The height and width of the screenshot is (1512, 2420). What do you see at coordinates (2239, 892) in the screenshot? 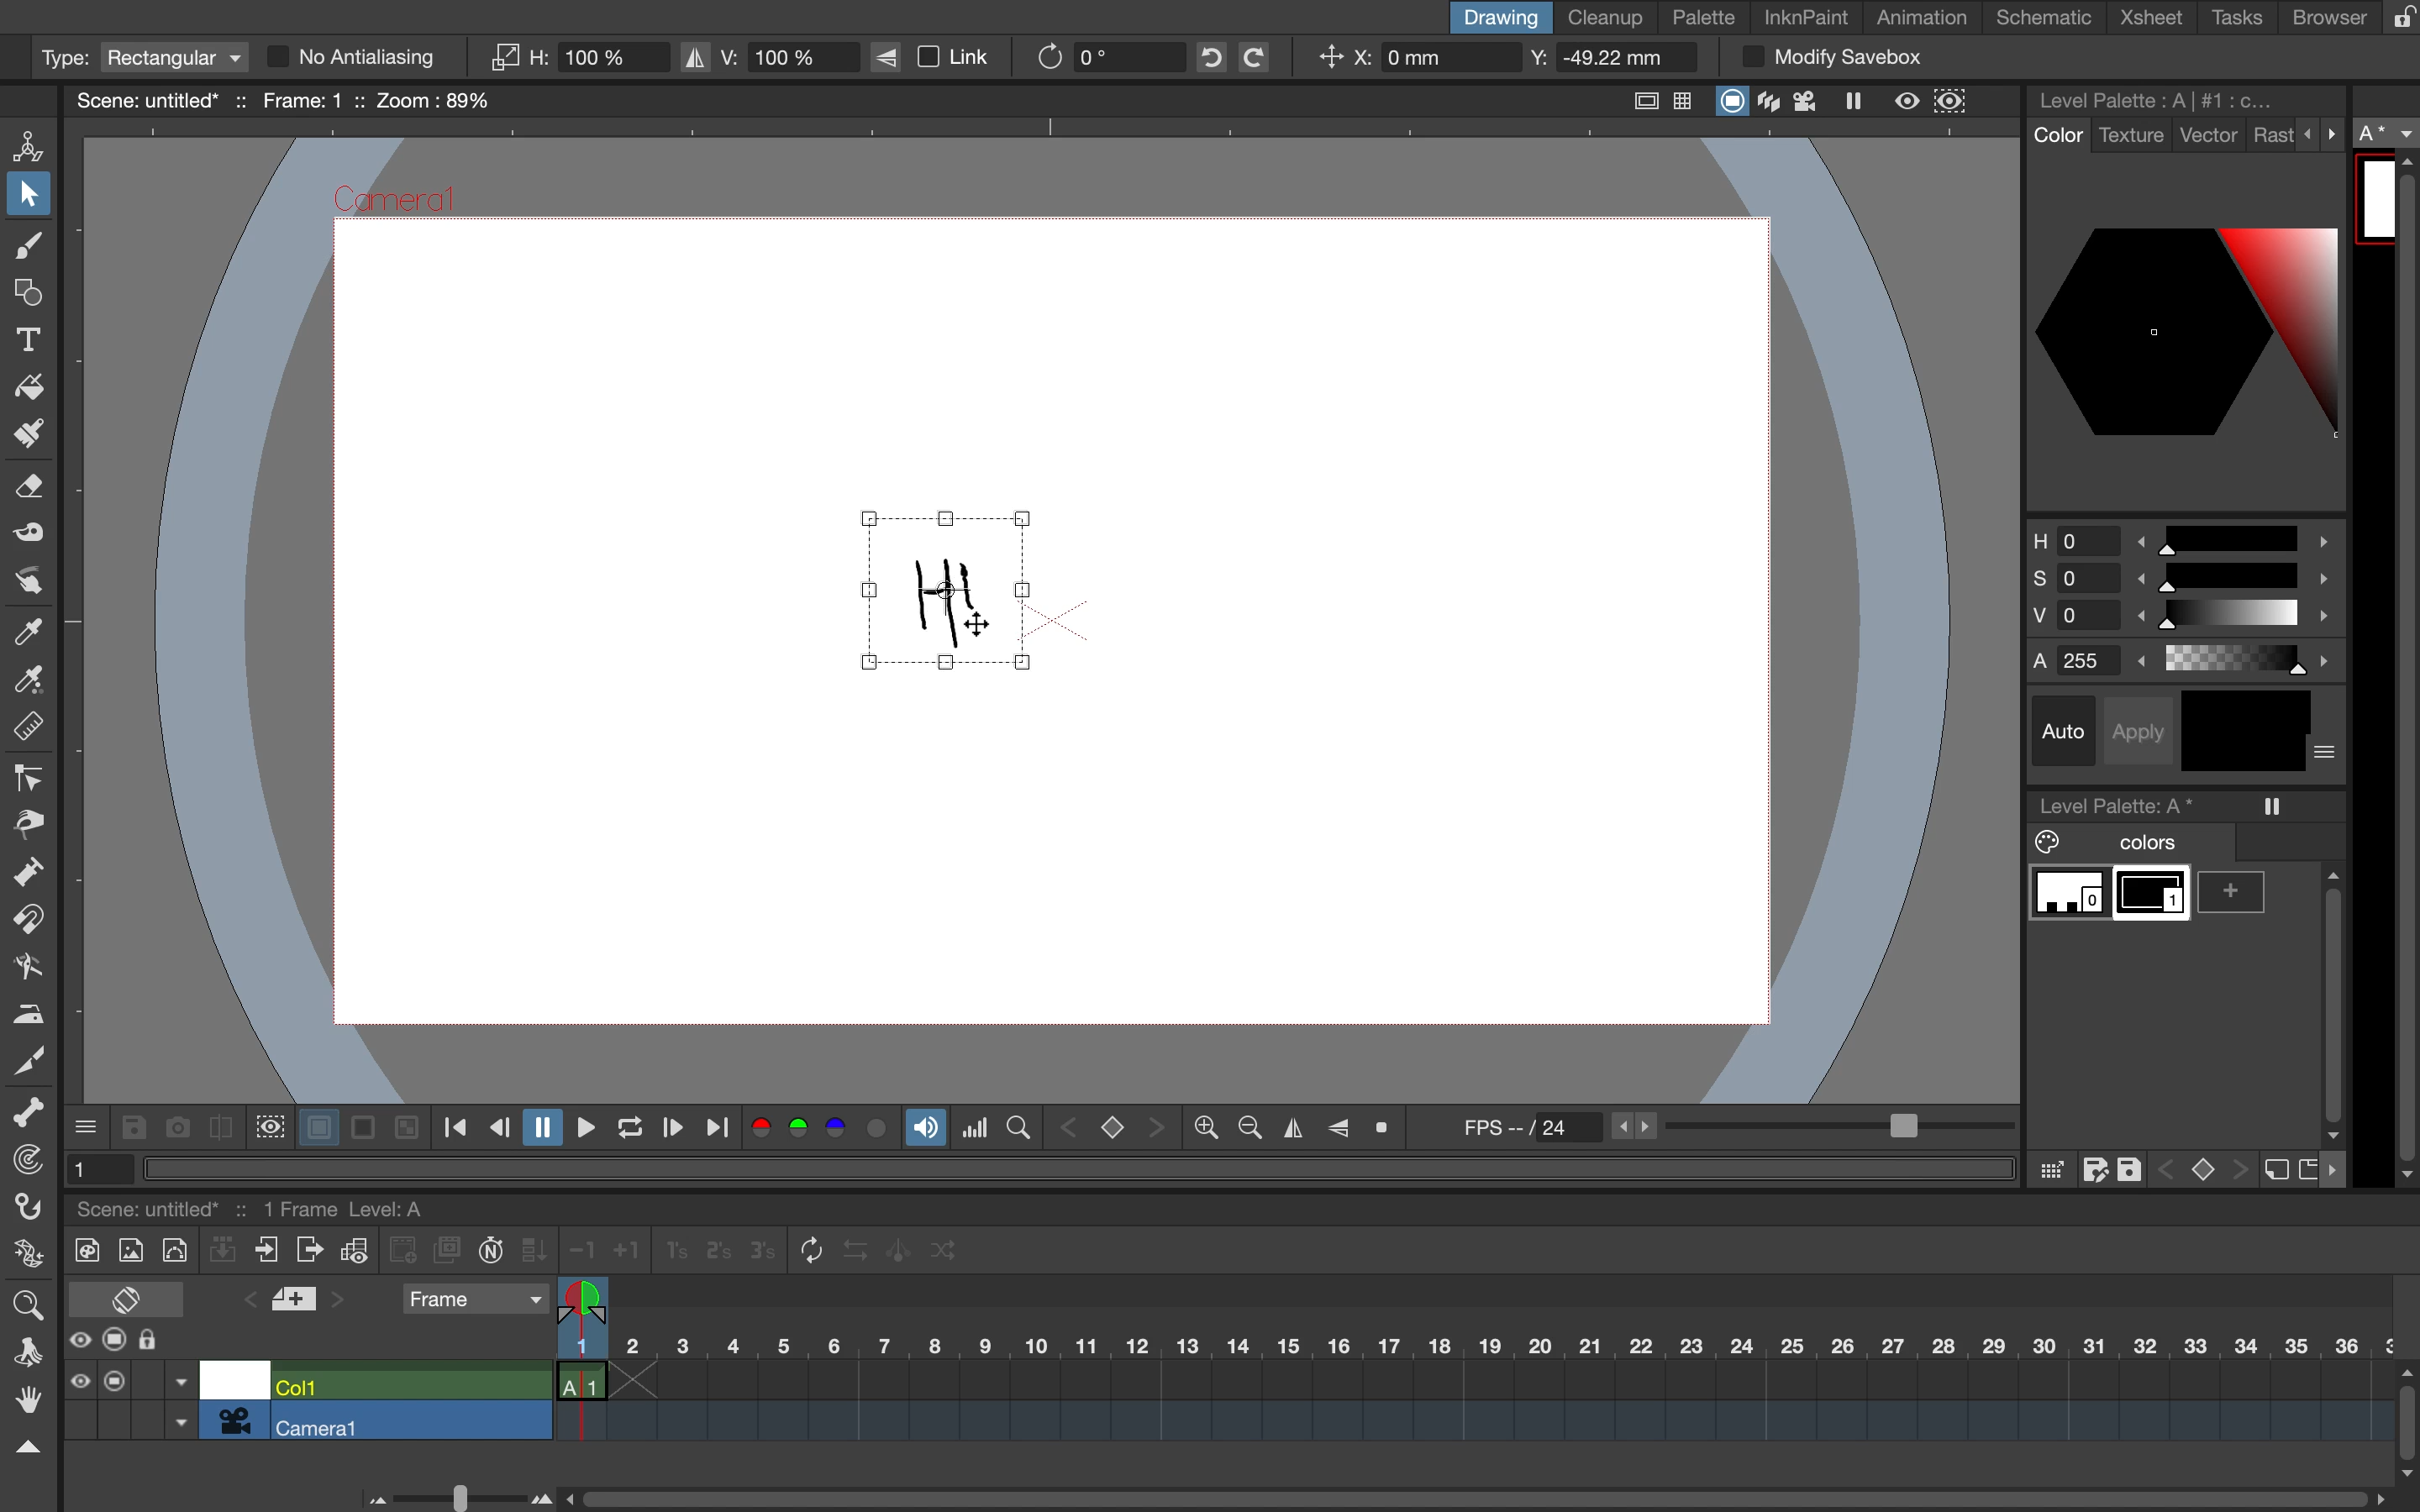
I see `add color` at bounding box center [2239, 892].